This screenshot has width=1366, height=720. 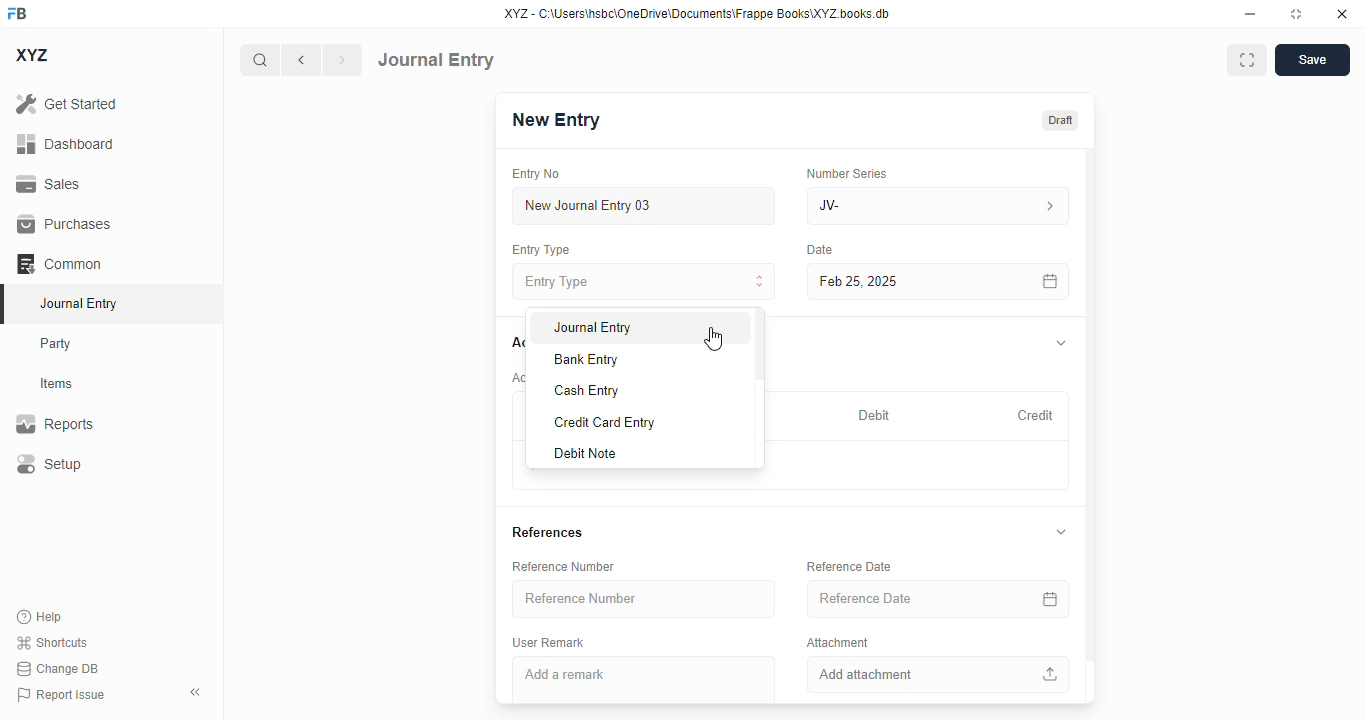 What do you see at coordinates (1062, 343) in the screenshot?
I see `toggle expand/collapse` at bounding box center [1062, 343].